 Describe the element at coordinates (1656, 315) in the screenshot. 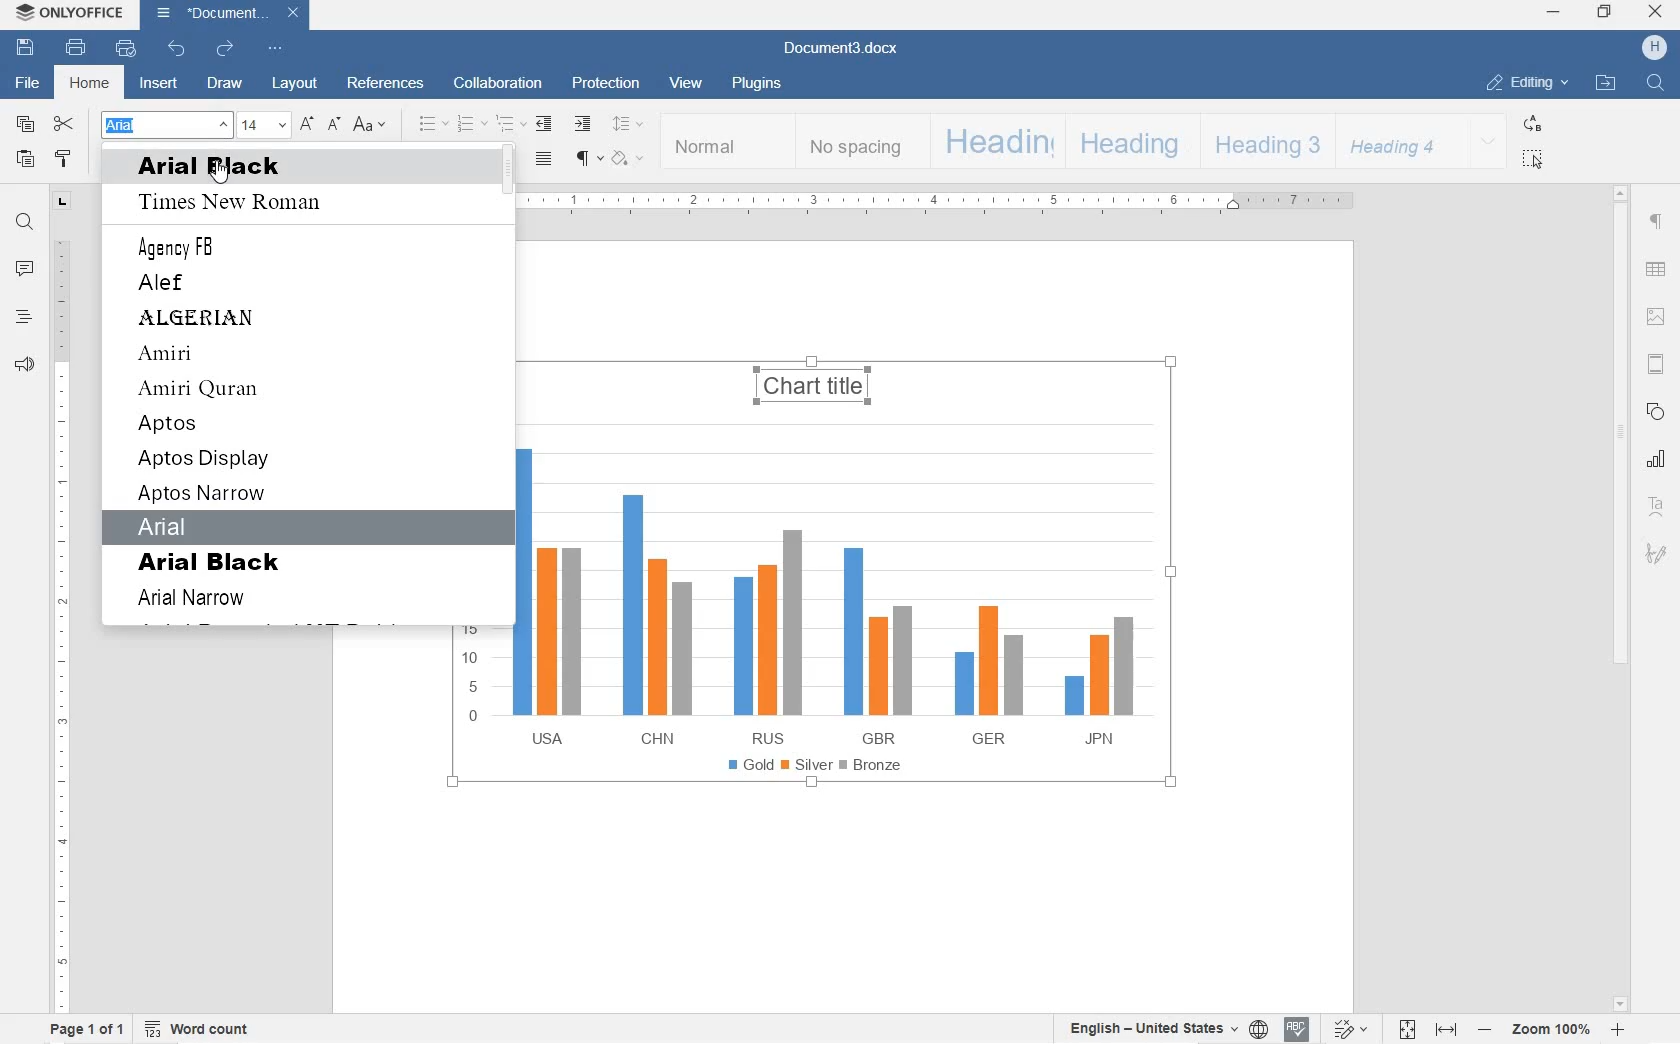

I see `IMAGE SETTINGS` at that location.